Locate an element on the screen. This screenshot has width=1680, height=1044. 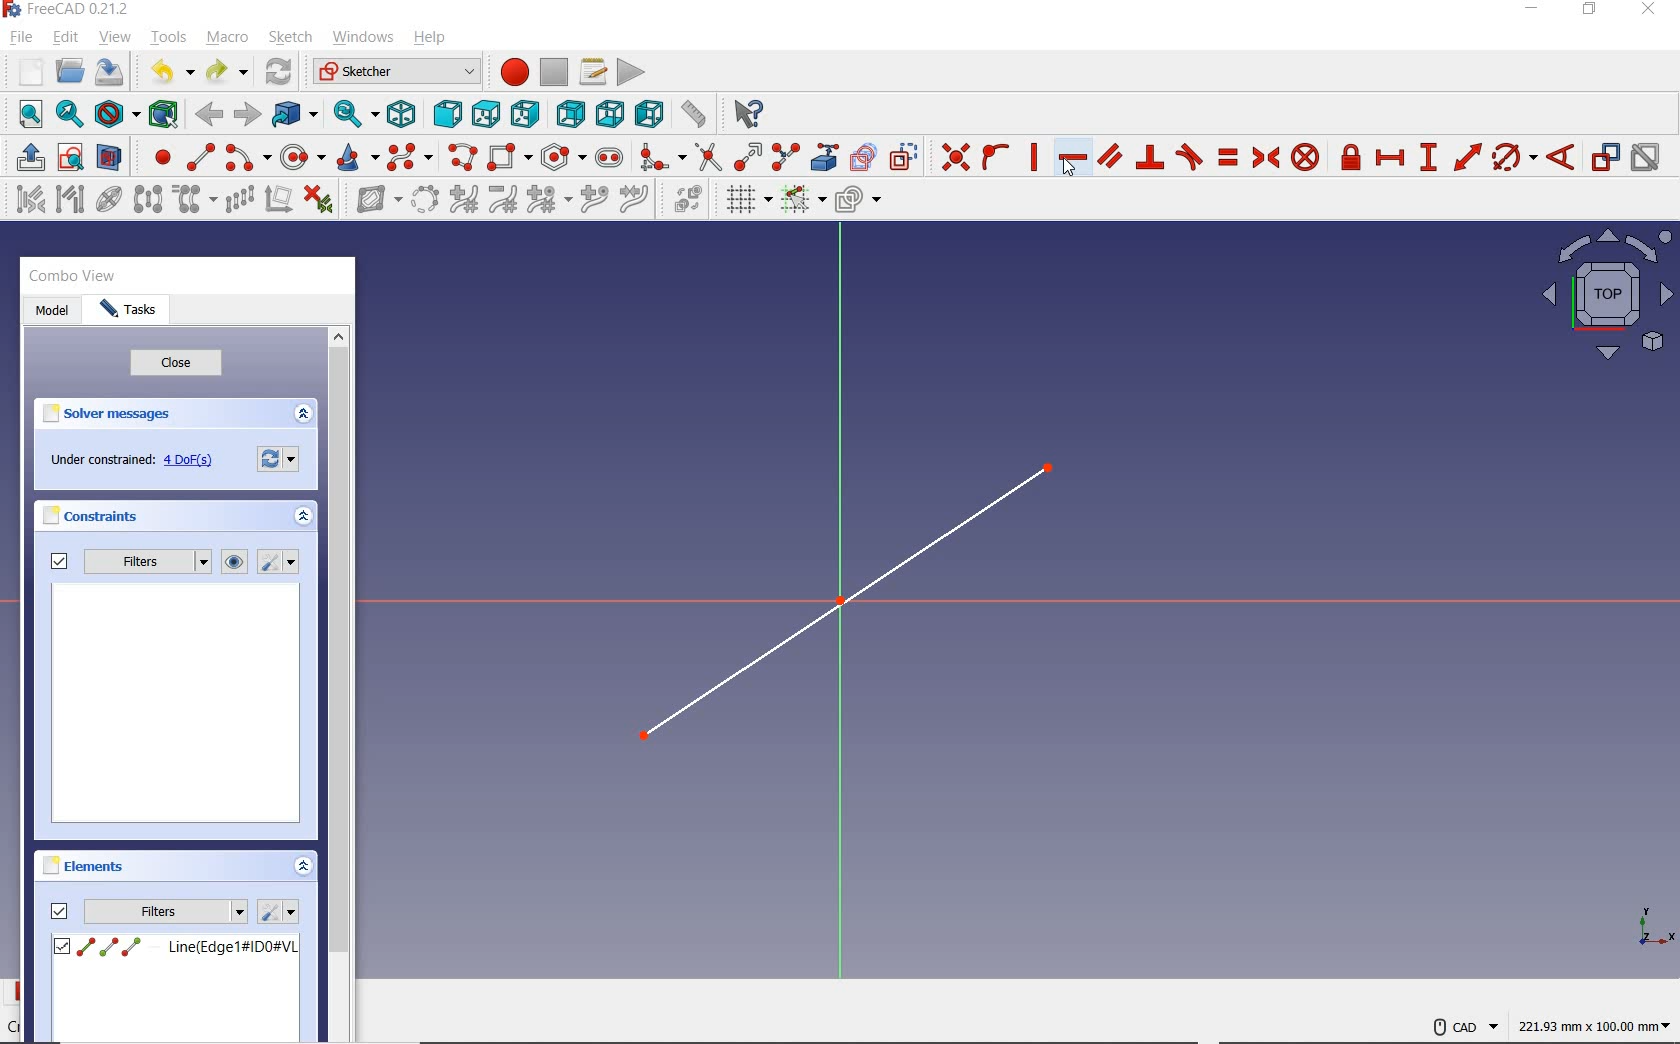
sketch view is located at coordinates (1604, 296).